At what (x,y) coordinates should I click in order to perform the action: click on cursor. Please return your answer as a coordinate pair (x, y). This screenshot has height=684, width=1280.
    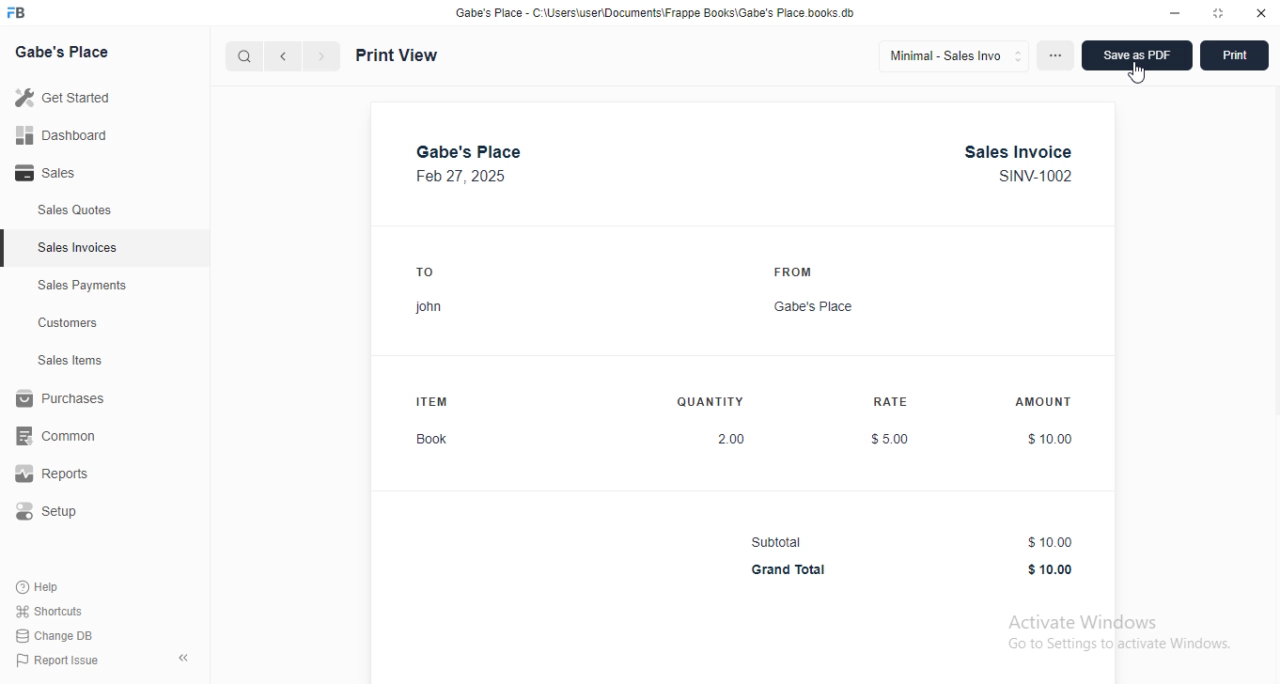
    Looking at the image, I should click on (1137, 72).